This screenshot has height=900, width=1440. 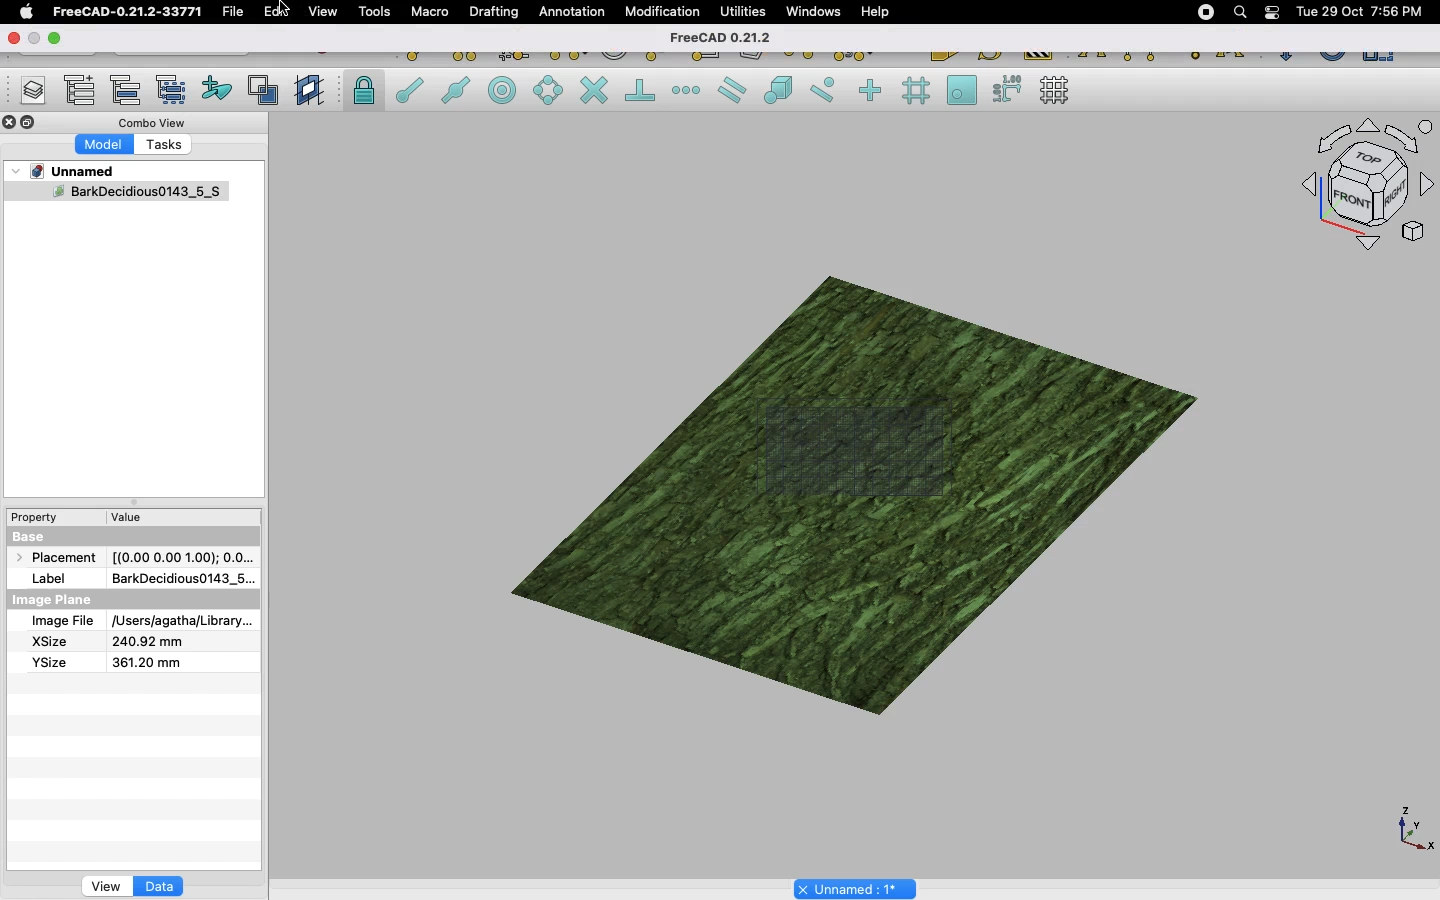 I want to click on Base, so click(x=46, y=537).